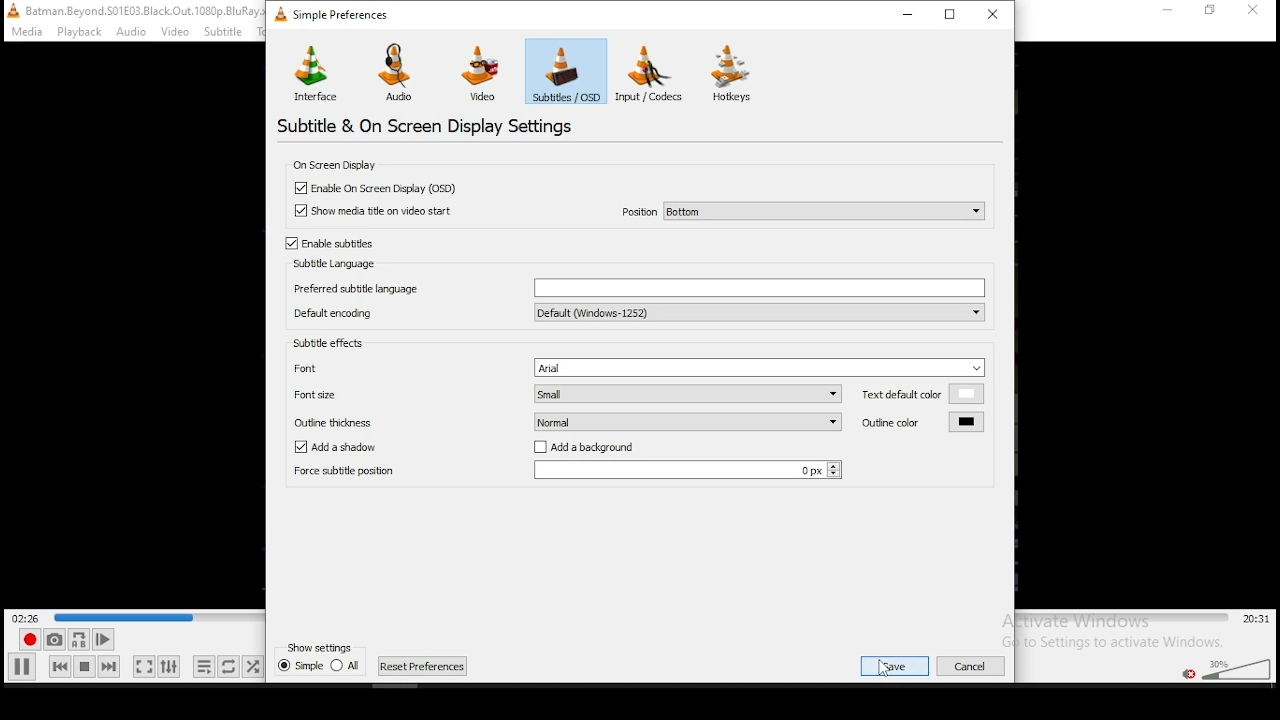 The image size is (1280, 720). Describe the element at coordinates (176, 32) in the screenshot. I see `` at that location.